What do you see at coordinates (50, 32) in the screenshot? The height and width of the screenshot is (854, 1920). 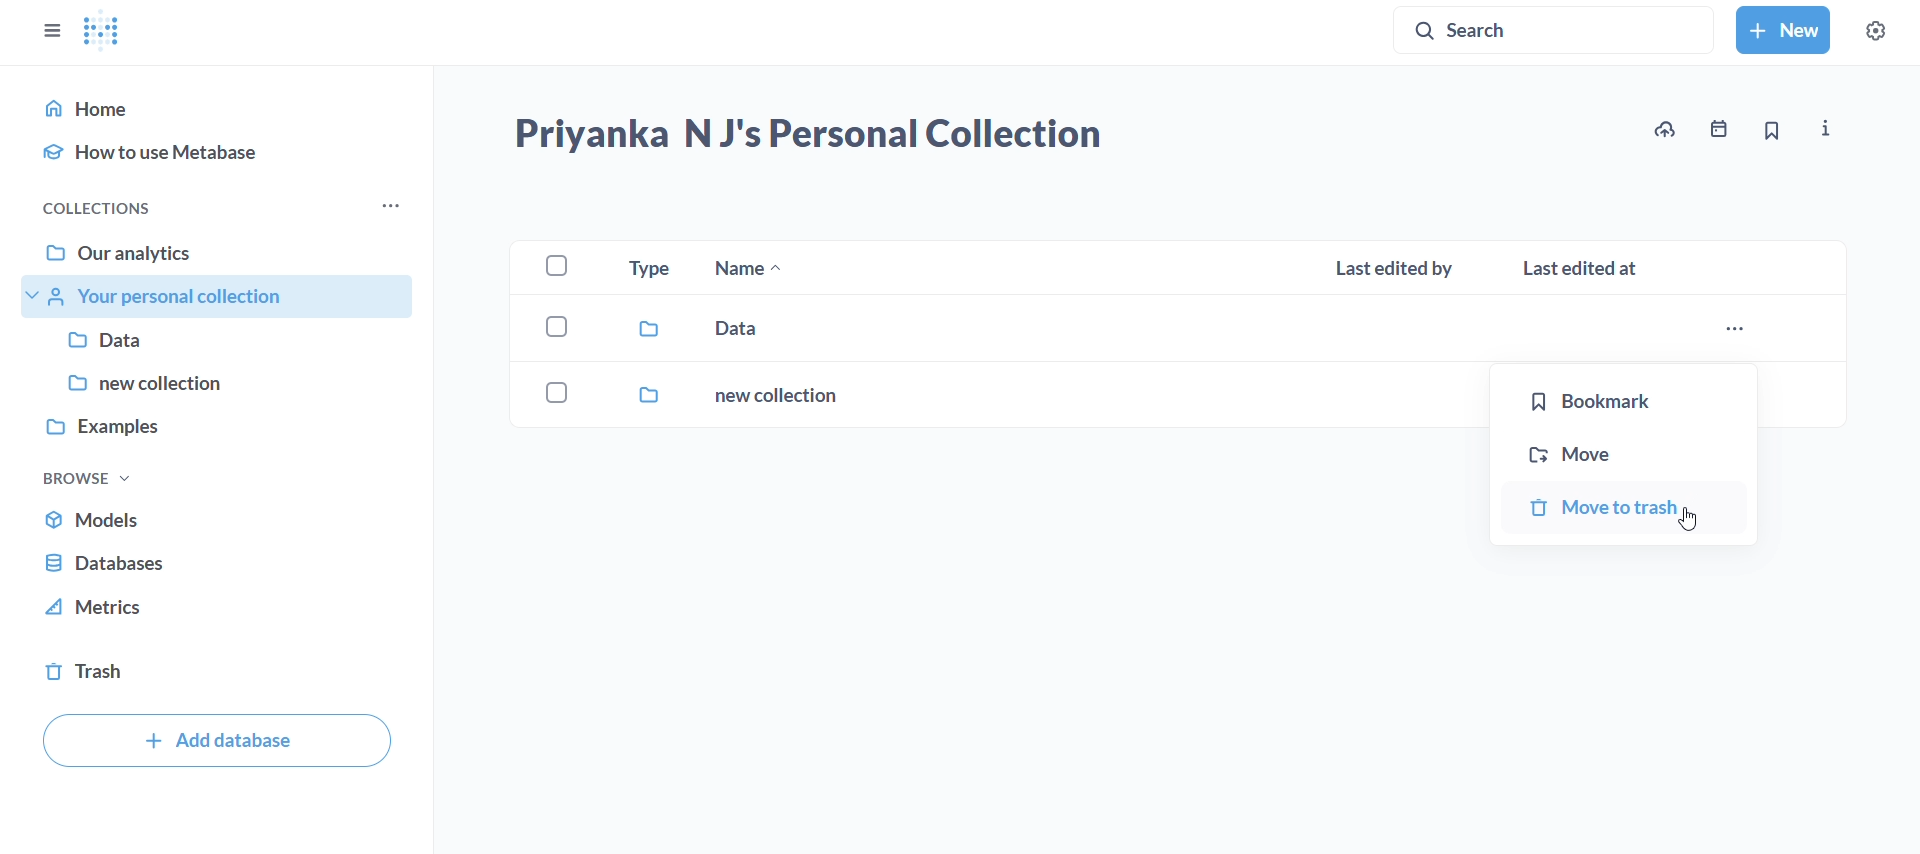 I see `close sidebars` at bounding box center [50, 32].